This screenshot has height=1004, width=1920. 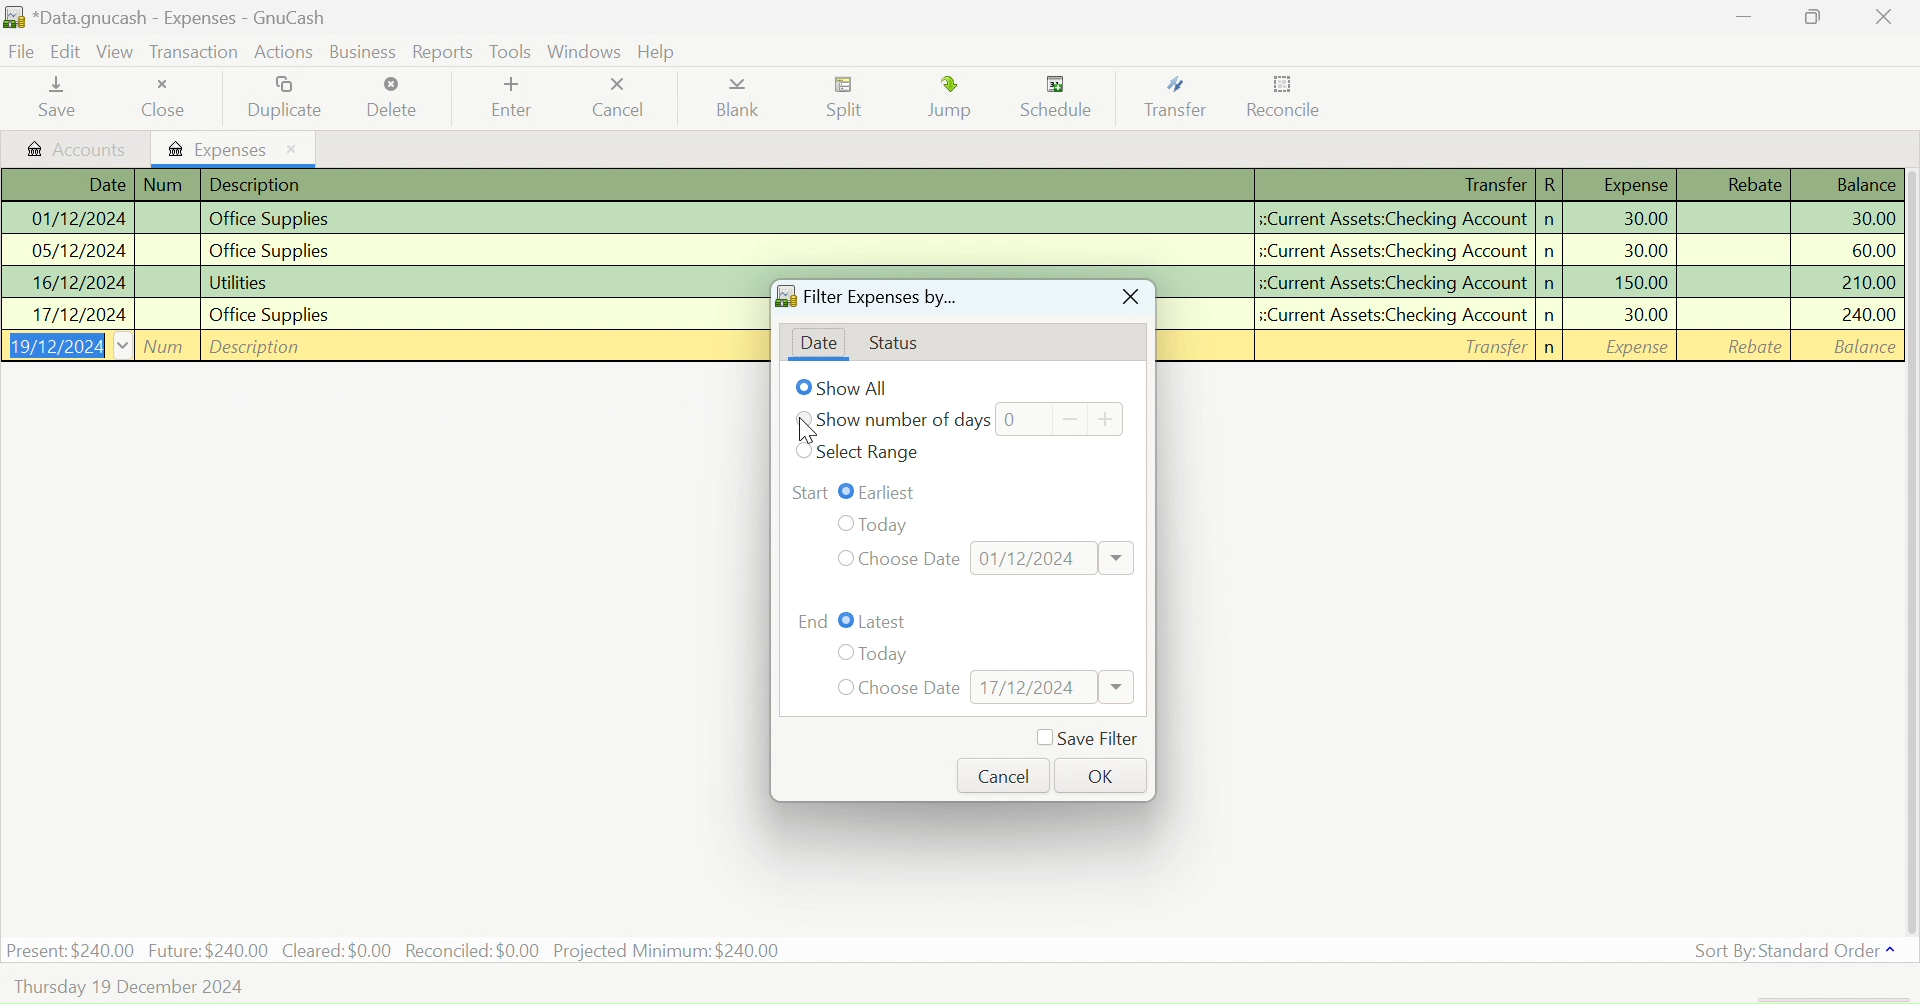 What do you see at coordinates (586, 51) in the screenshot?
I see `Windows` at bounding box center [586, 51].